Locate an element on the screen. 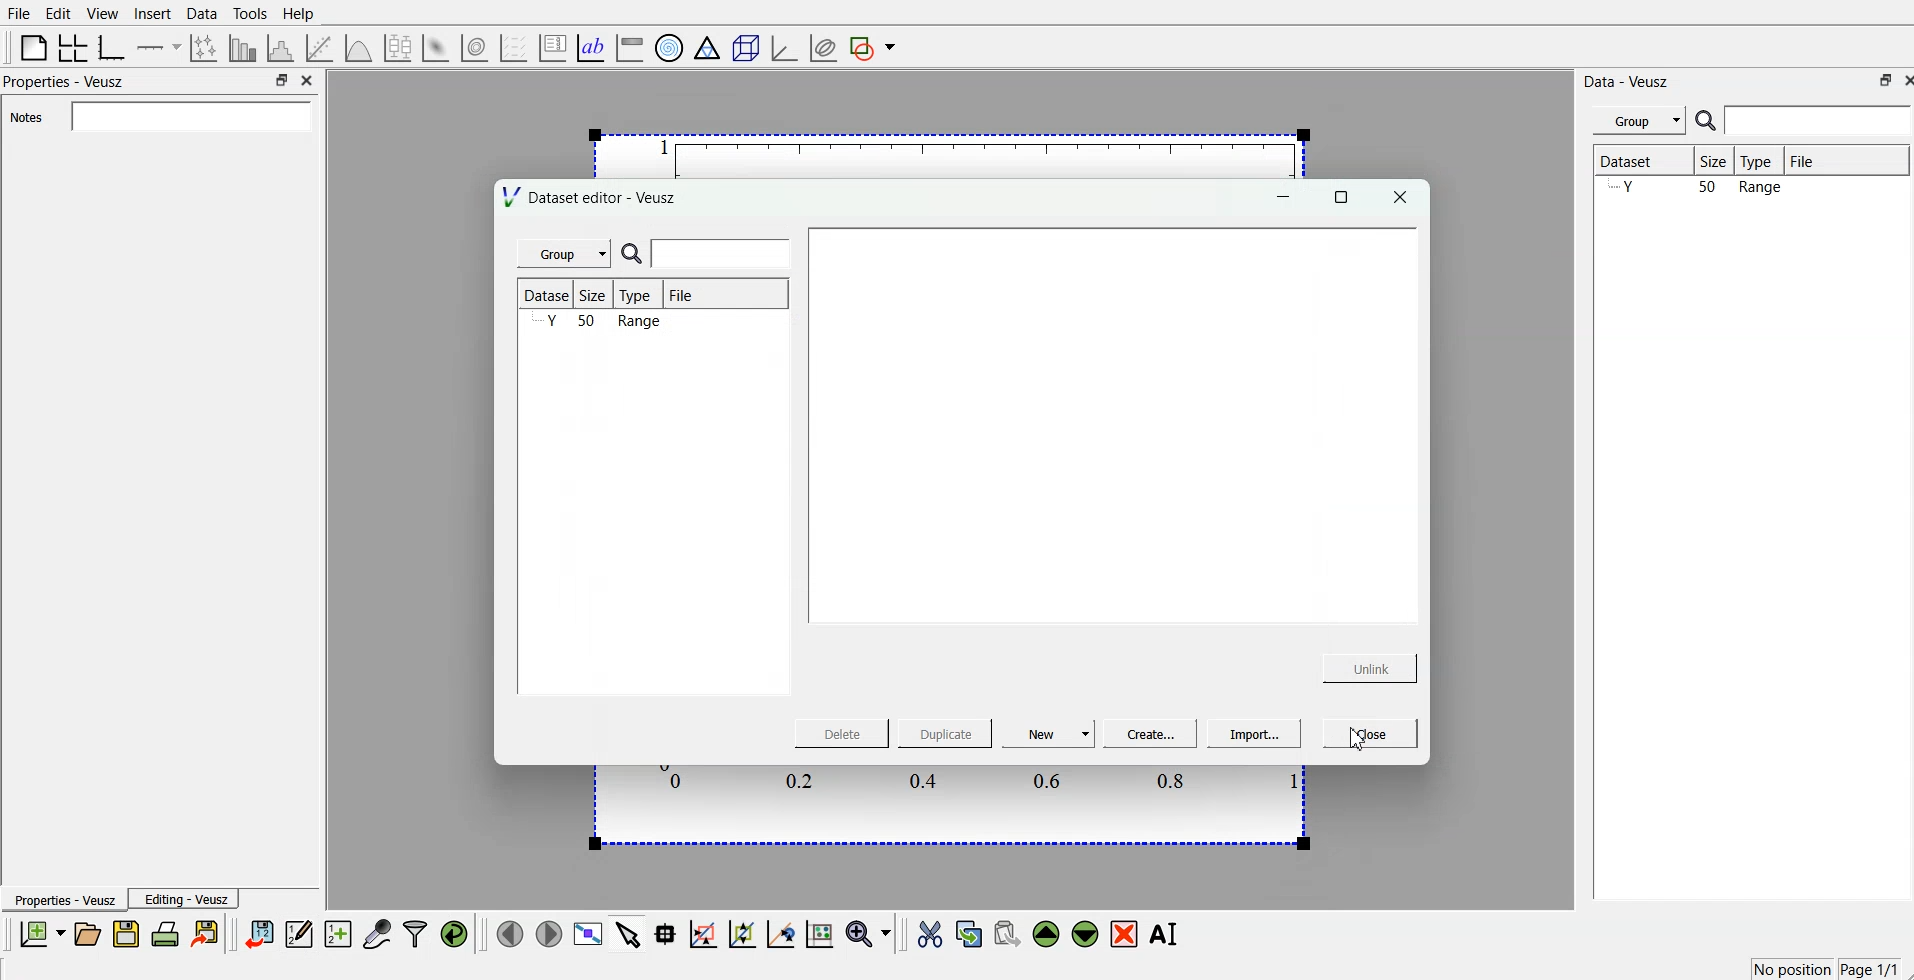 The height and width of the screenshot is (980, 1914). File is located at coordinates (702, 295).